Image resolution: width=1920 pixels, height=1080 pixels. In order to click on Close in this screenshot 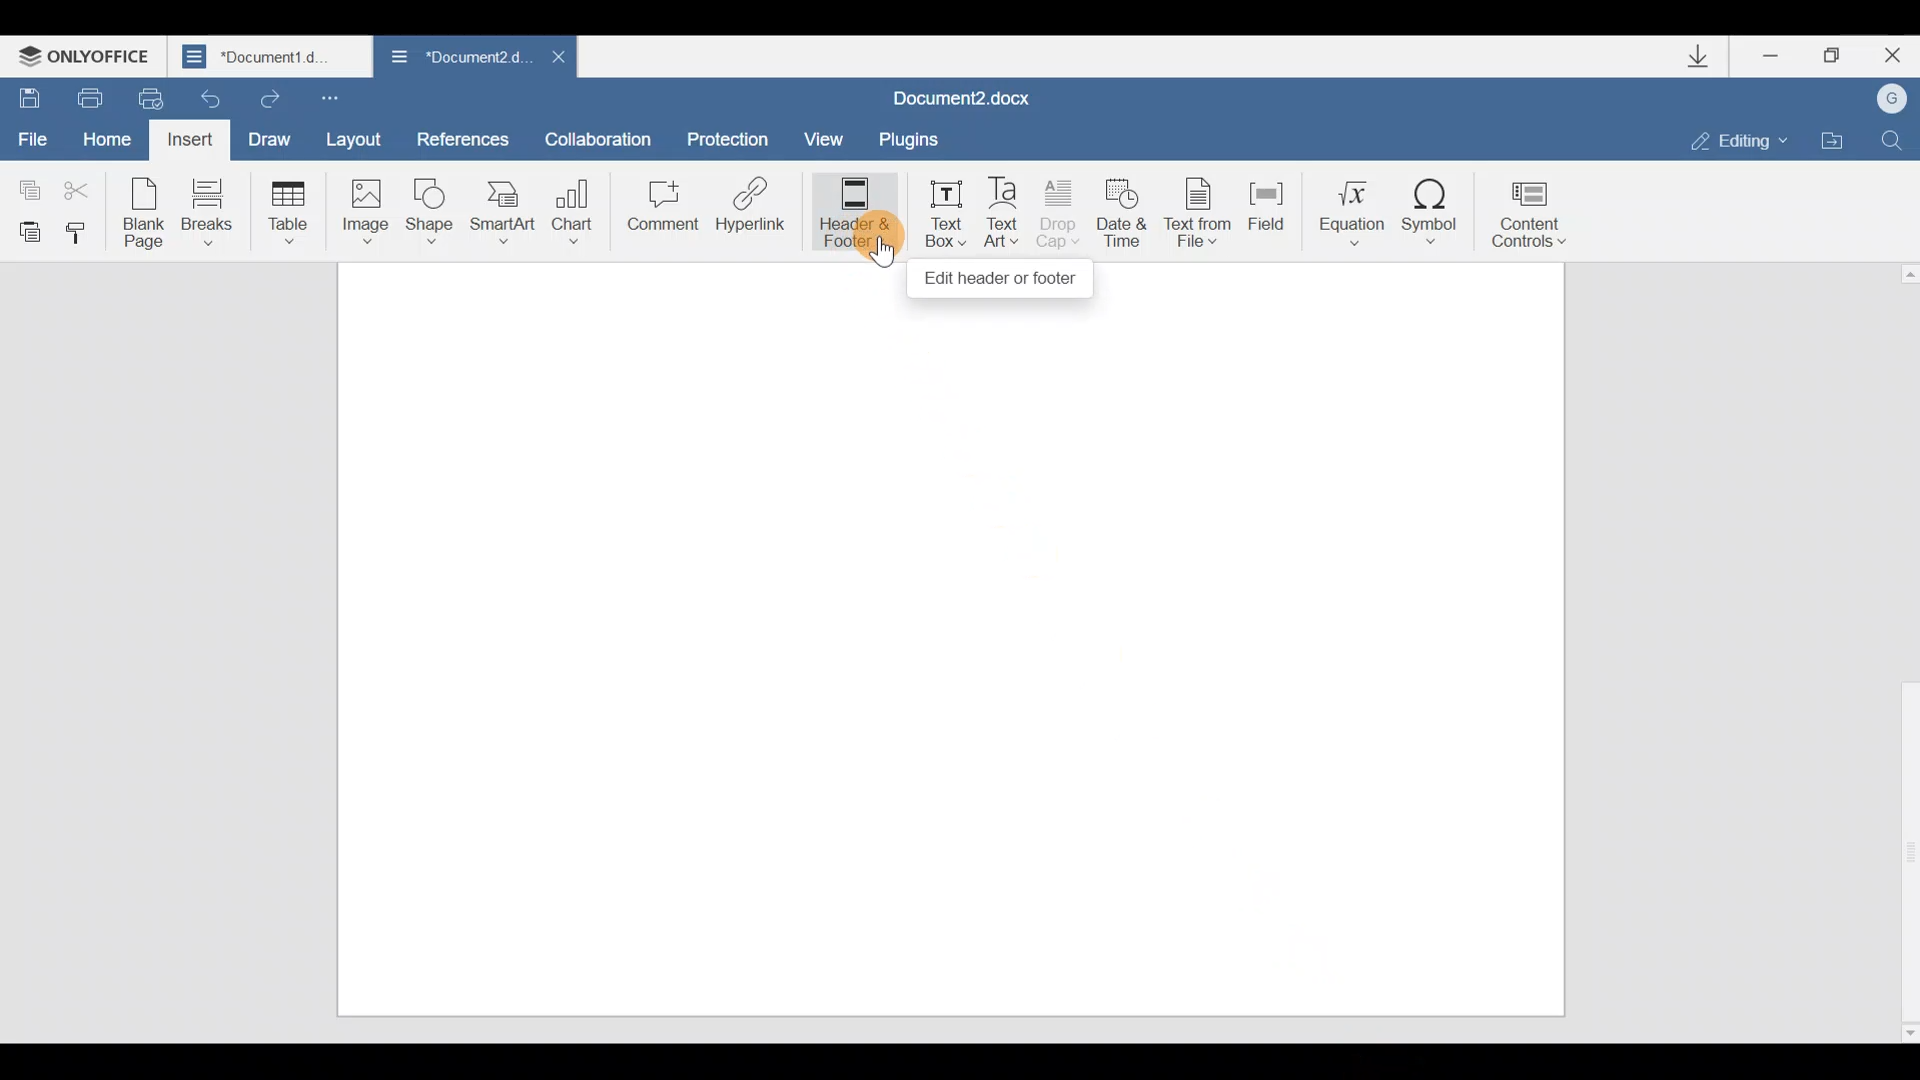, I will do `click(553, 56)`.